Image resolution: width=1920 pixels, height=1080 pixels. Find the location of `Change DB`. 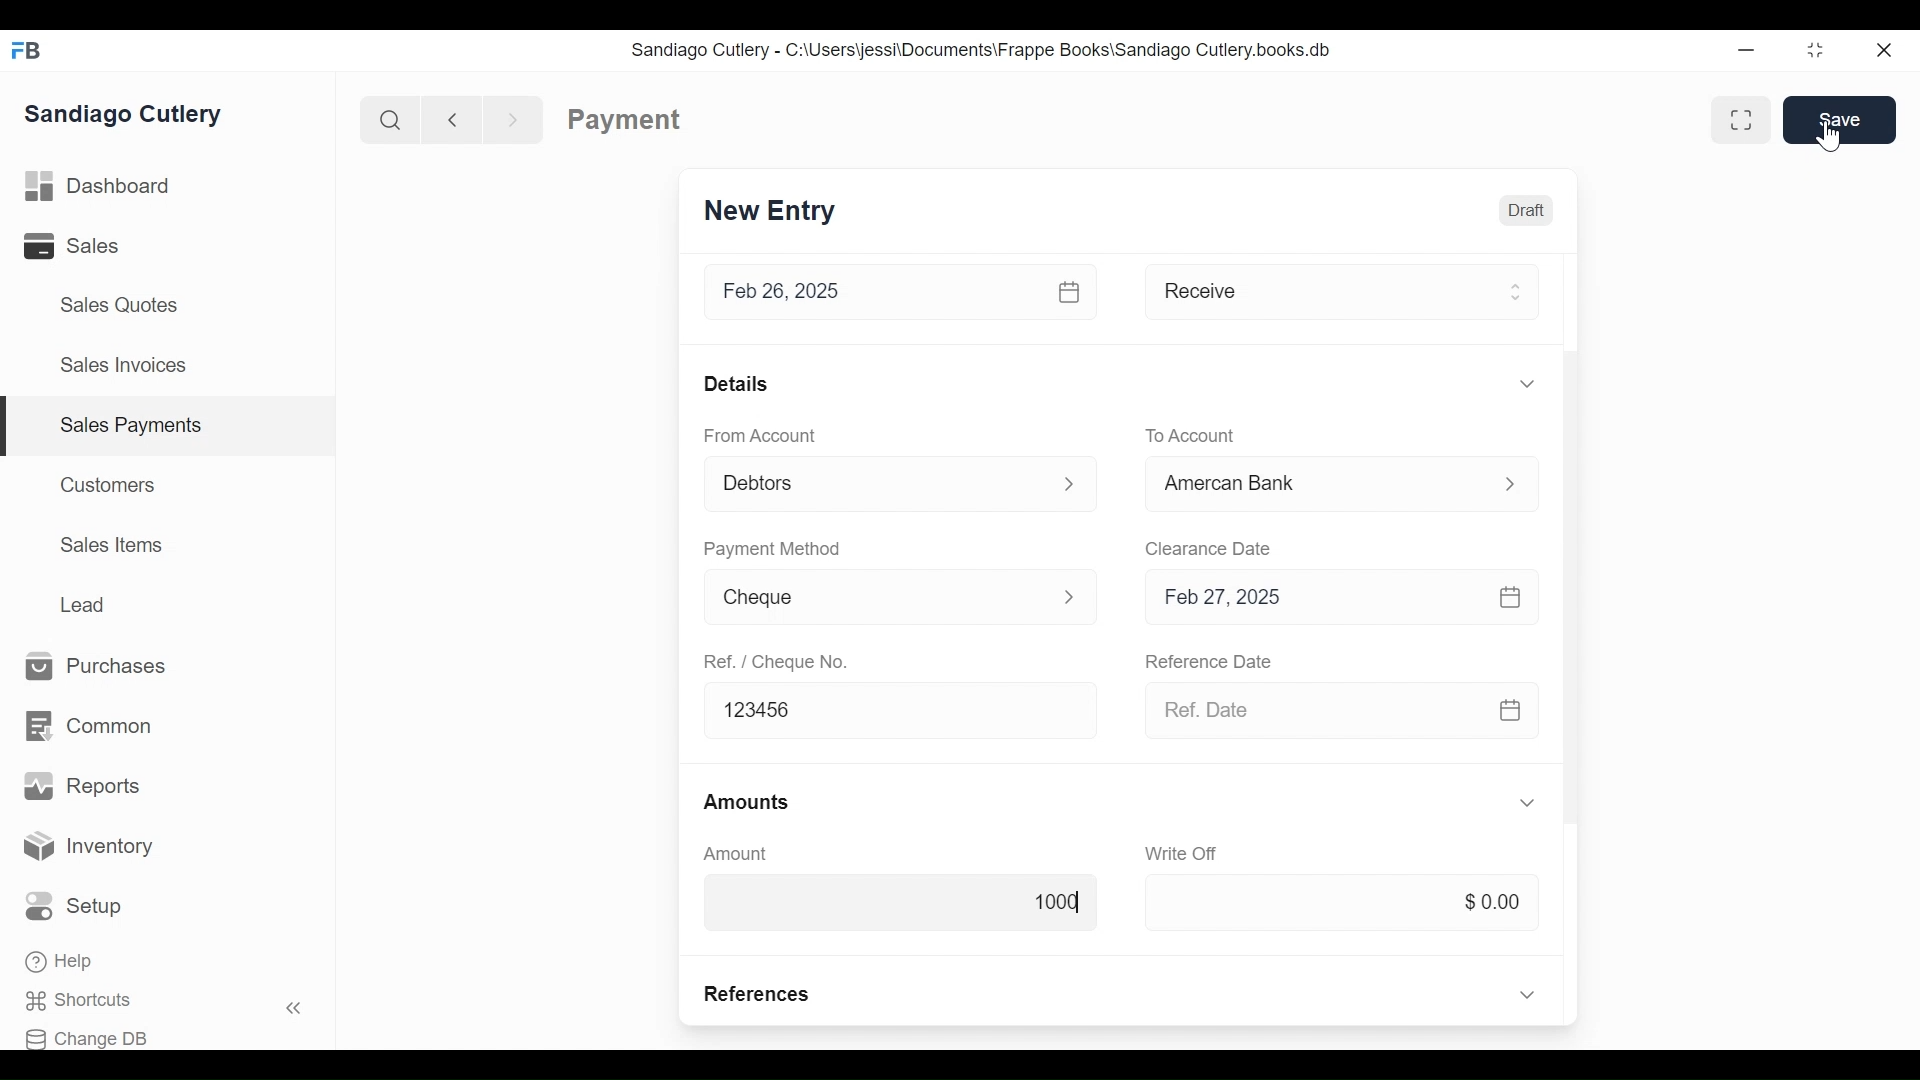

Change DB is located at coordinates (93, 1036).